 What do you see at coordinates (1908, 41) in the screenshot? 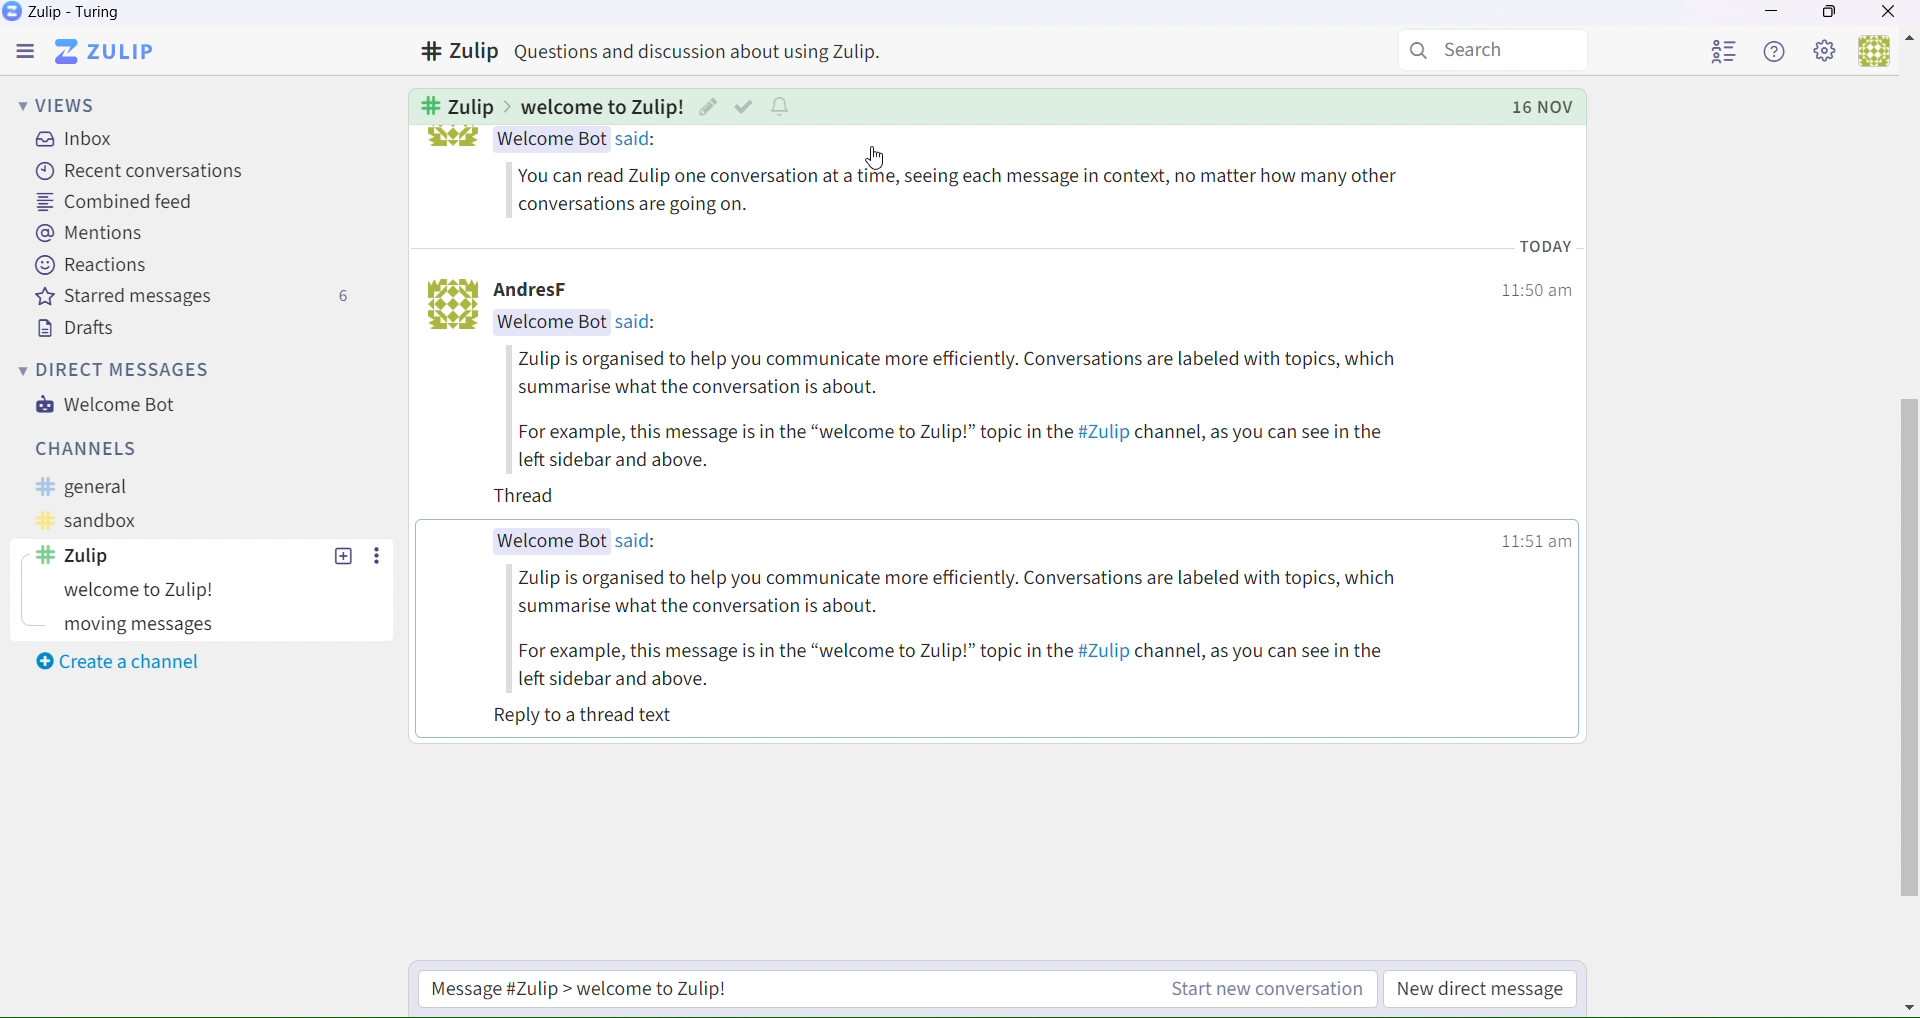
I see `` at bounding box center [1908, 41].